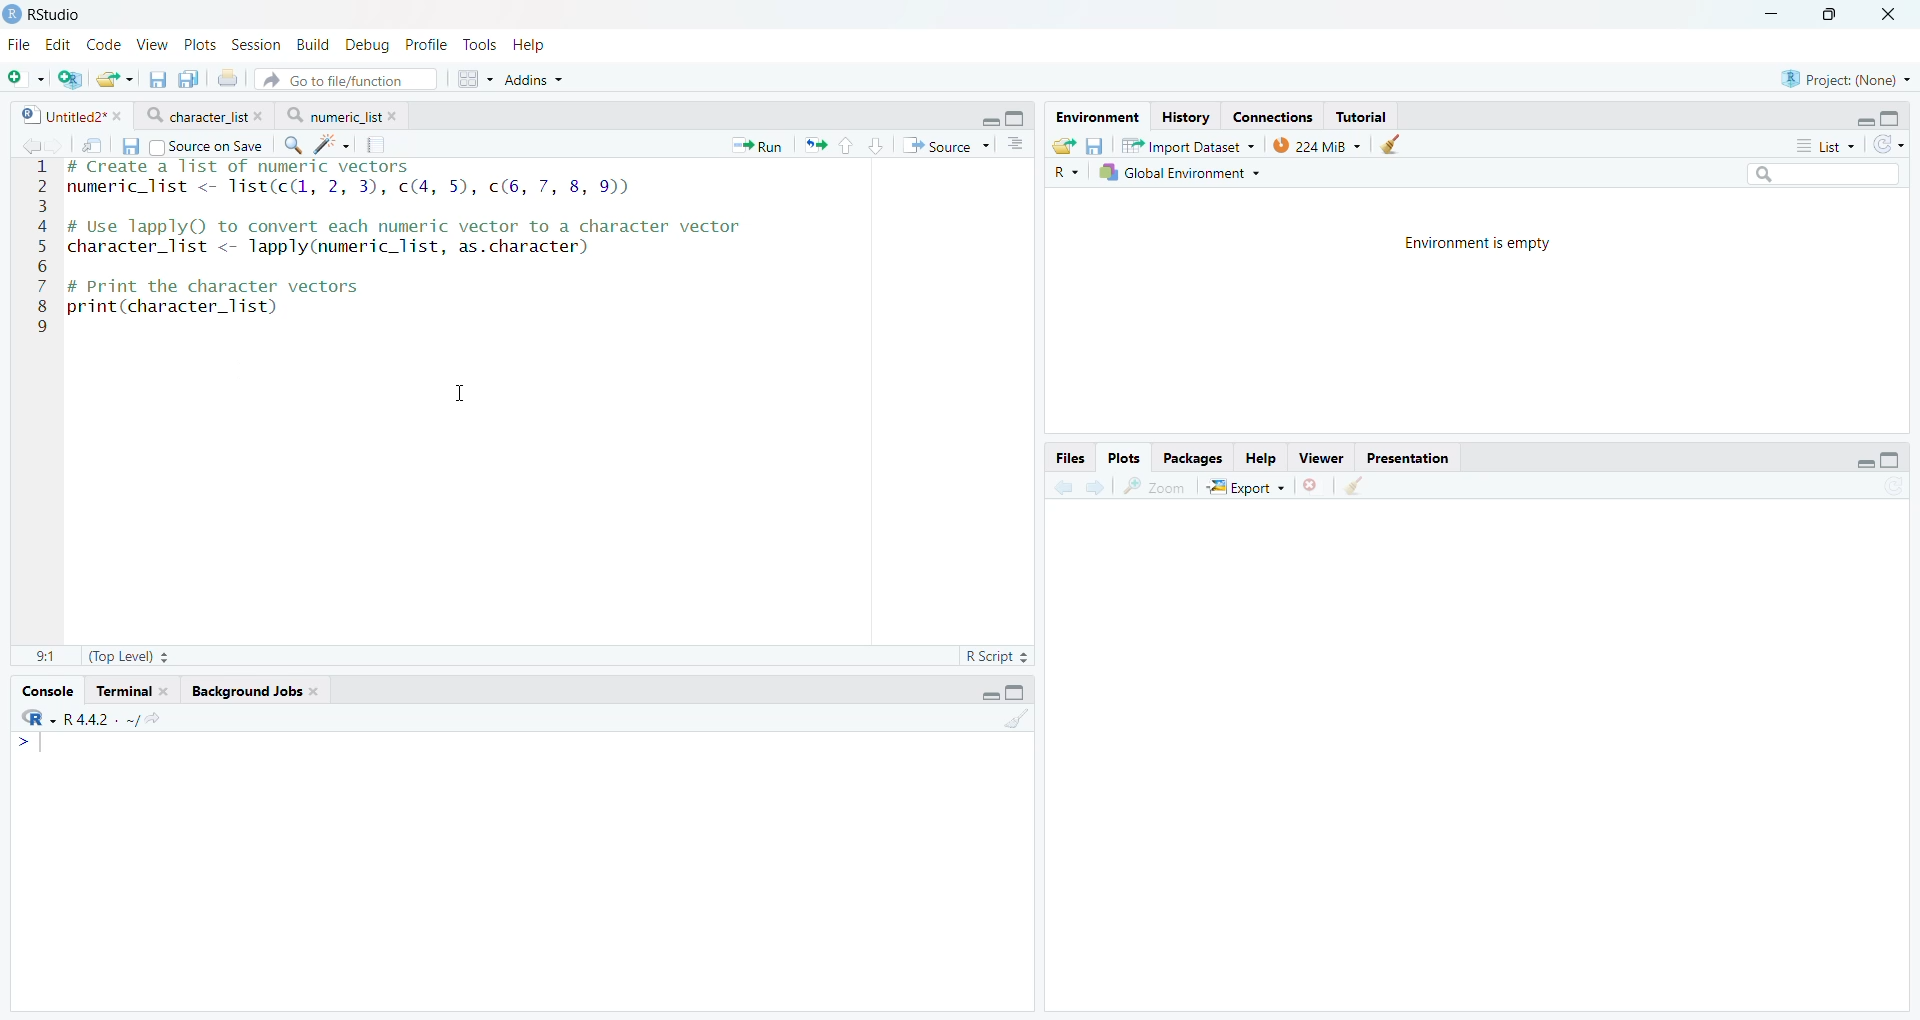 The height and width of the screenshot is (1020, 1920). What do you see at coordinates (202, 115) in the screenshot?
I see `character _list` at bounding box center [202, 115].